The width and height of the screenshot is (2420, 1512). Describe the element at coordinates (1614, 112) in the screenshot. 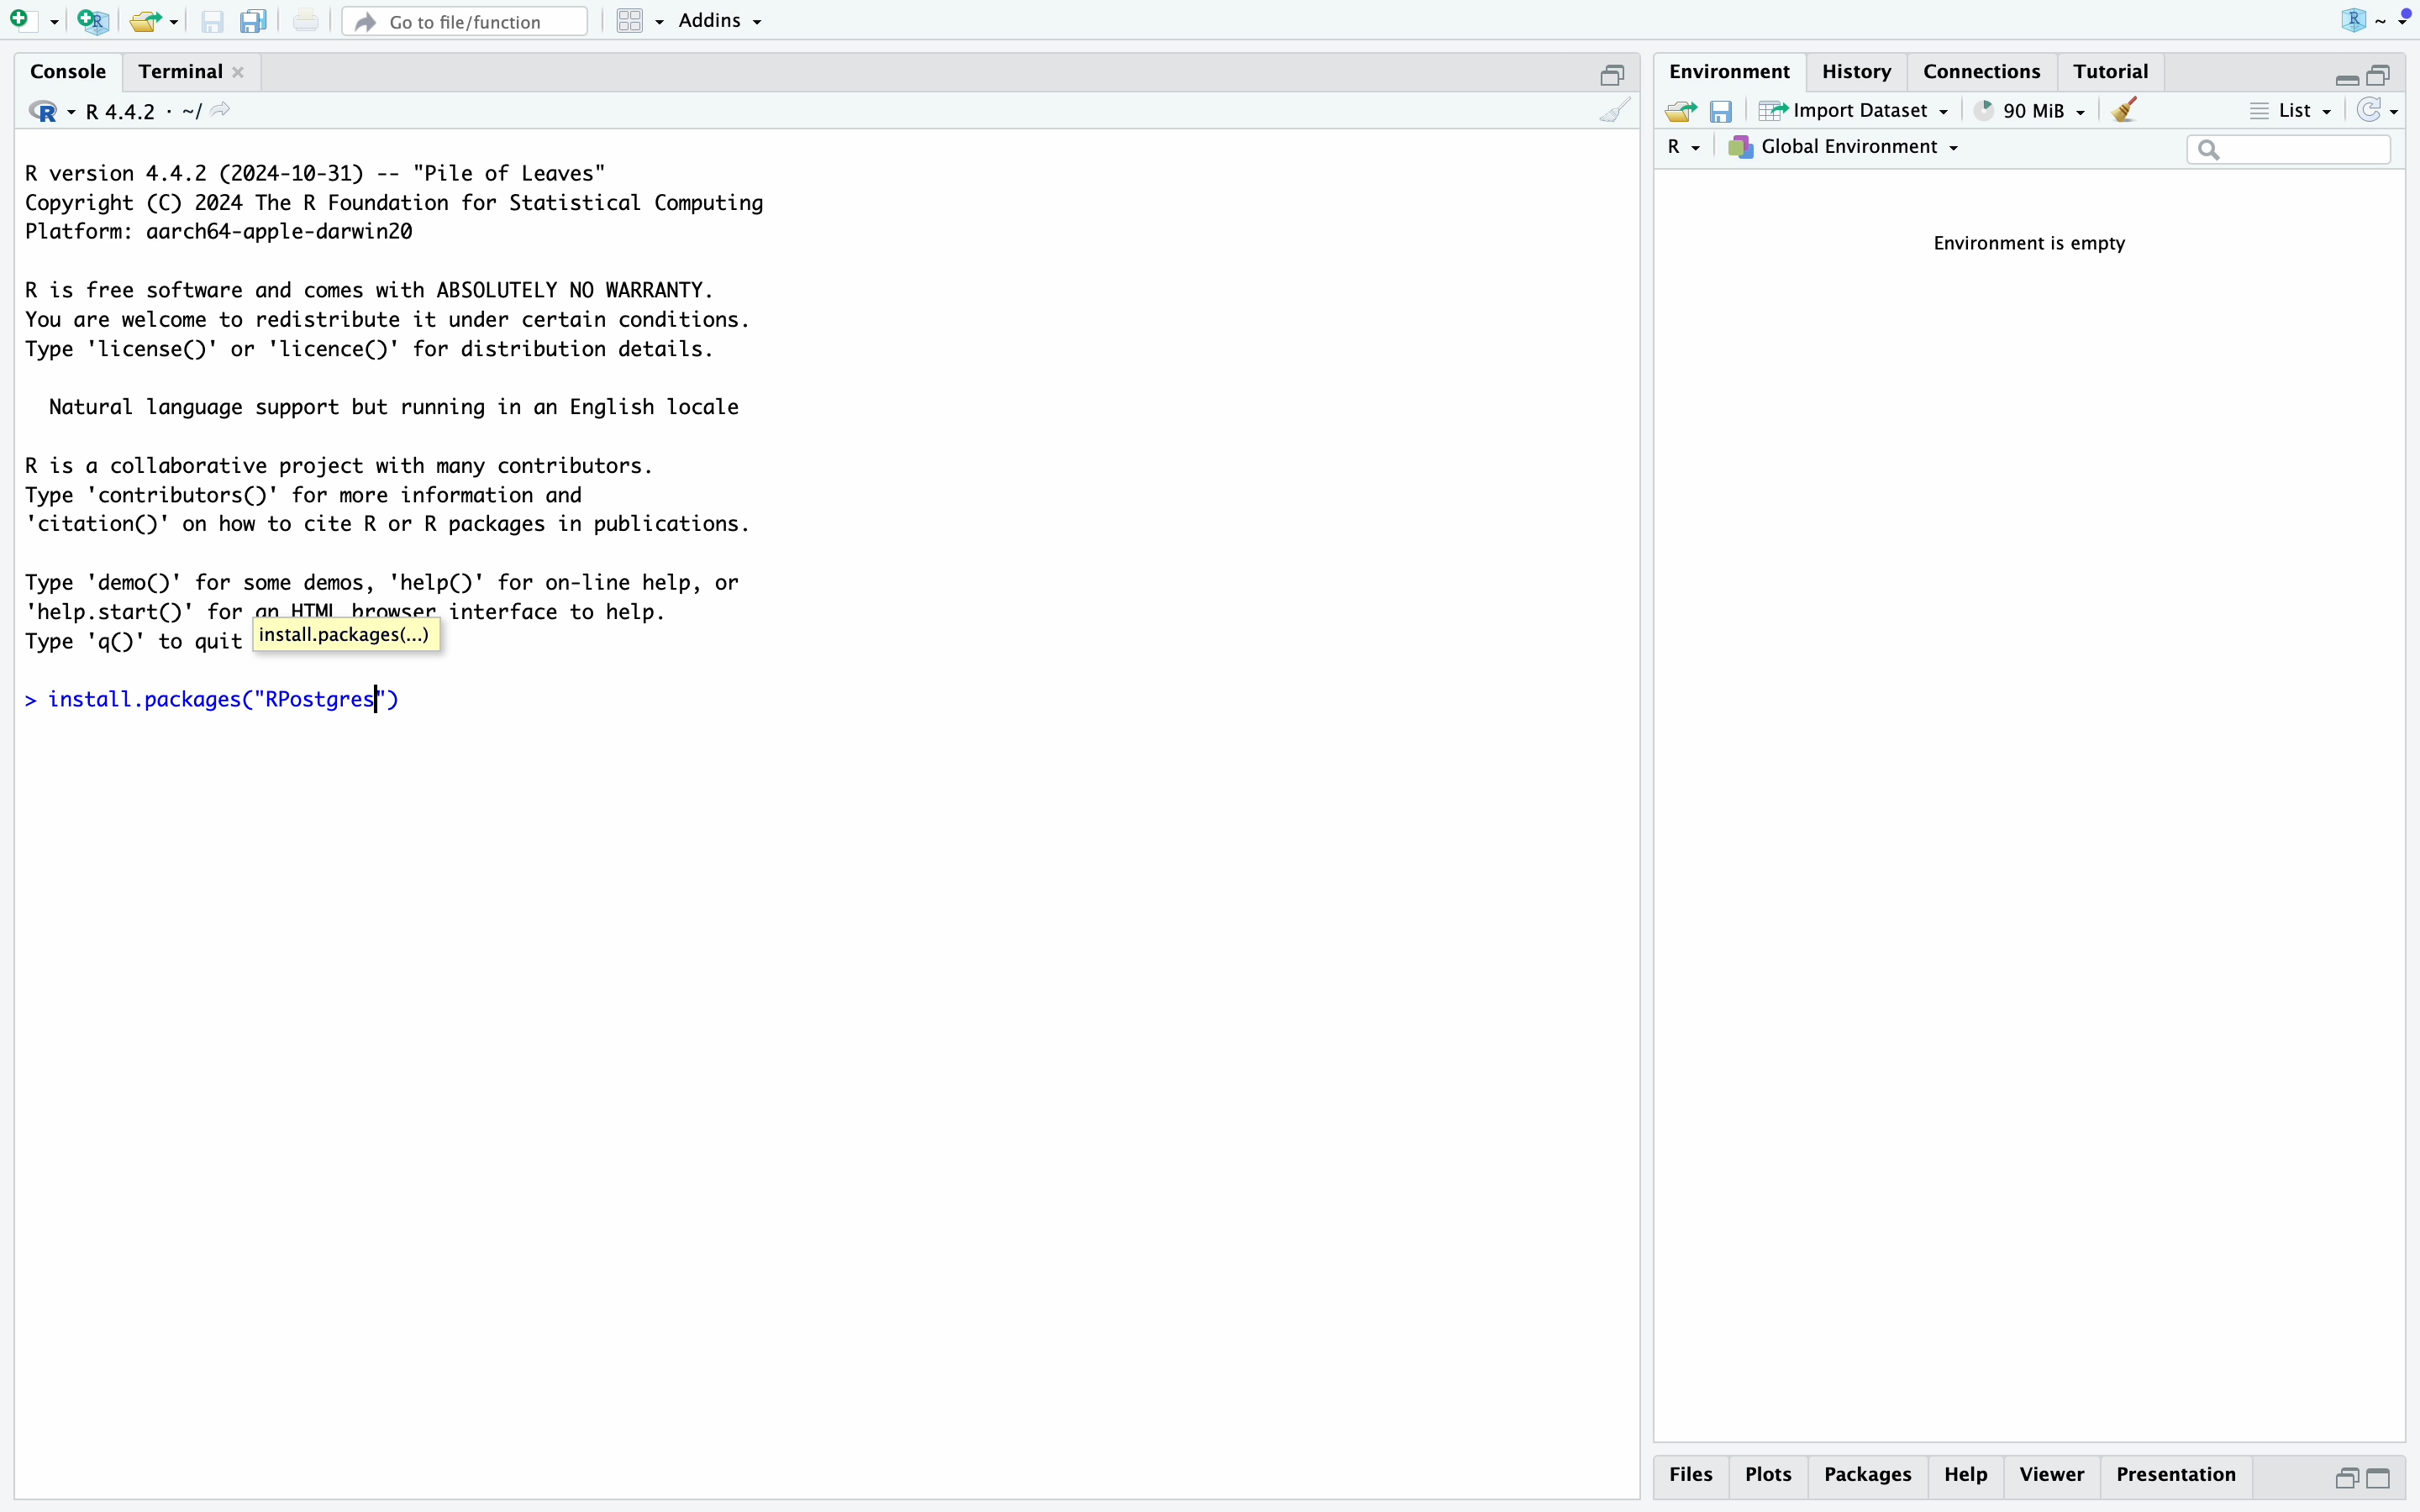

I see `console` at that location.